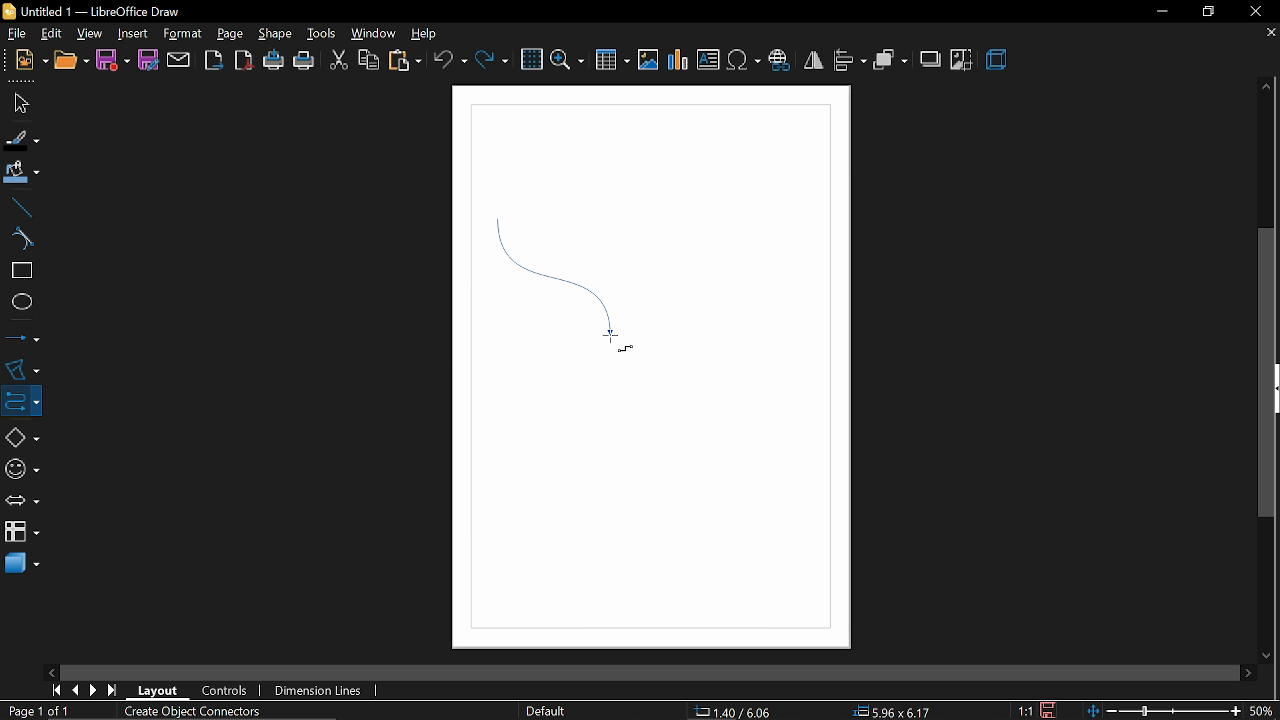 The image size is (1280, 720). I want to click on controls, so click(226, 692).